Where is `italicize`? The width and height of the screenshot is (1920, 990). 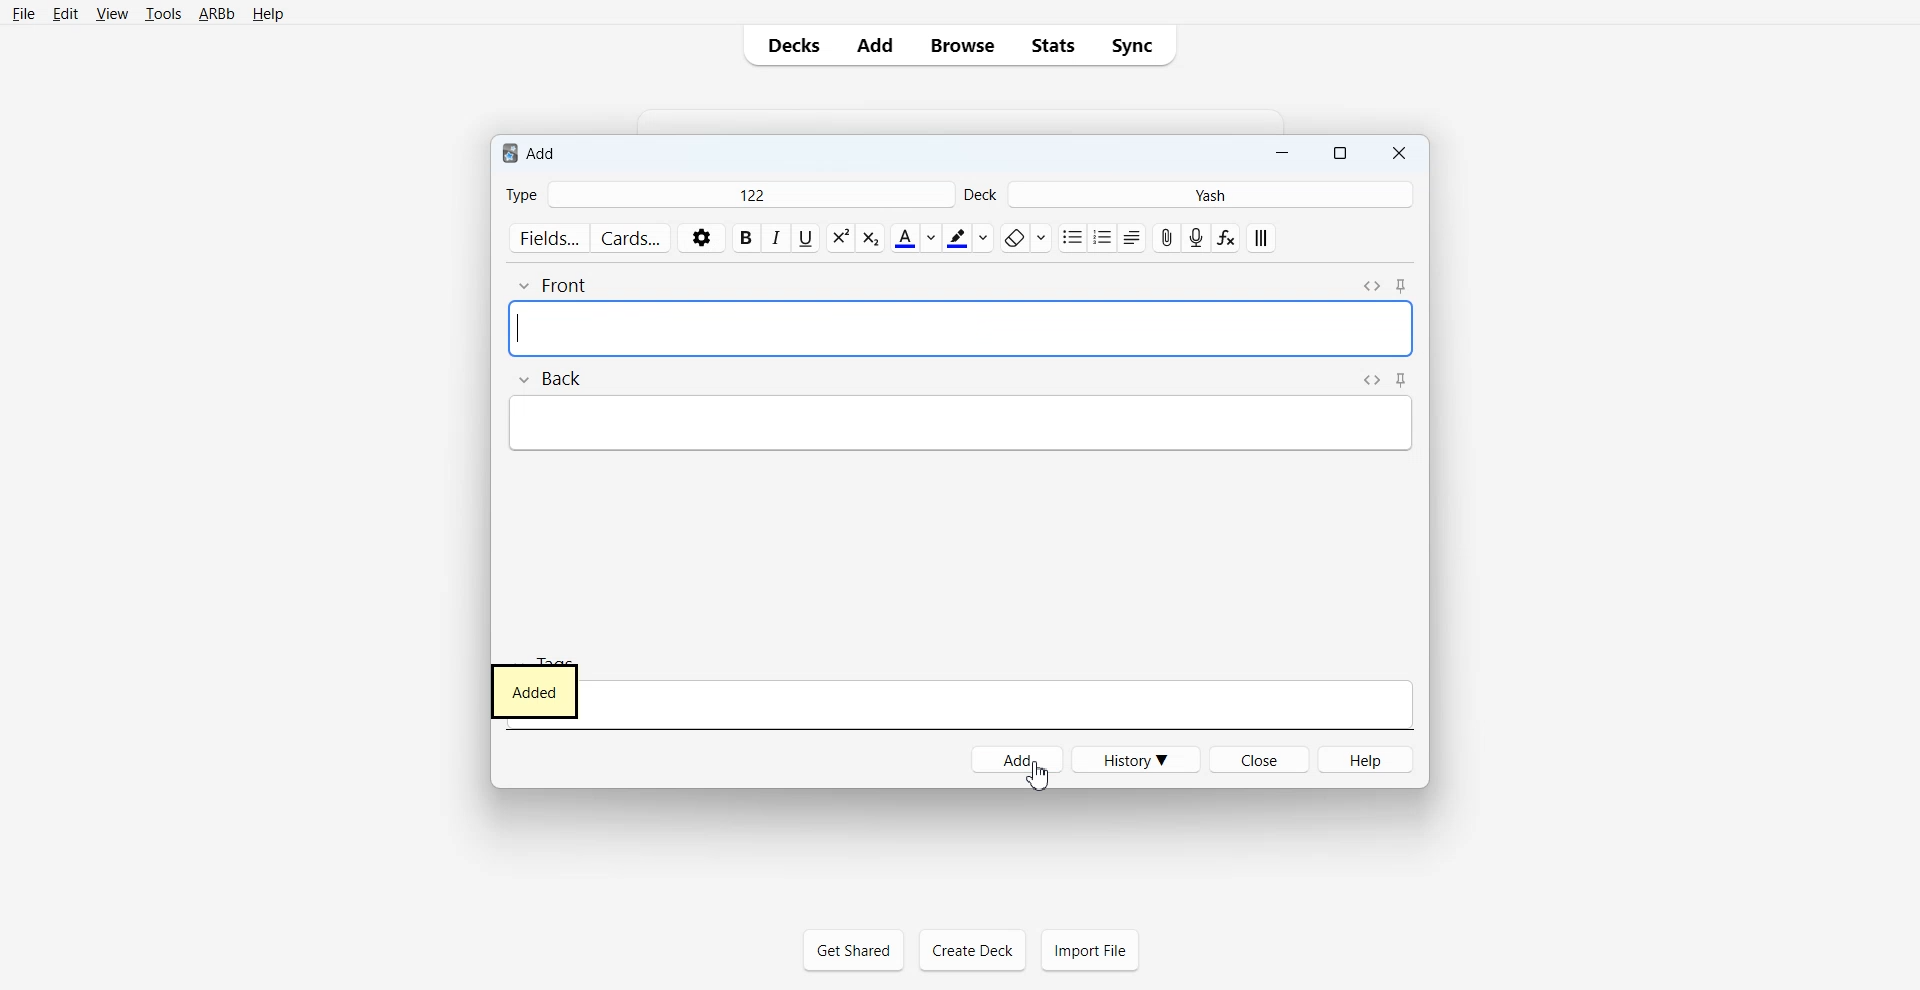 italicize is located at coordinates (776, 240).